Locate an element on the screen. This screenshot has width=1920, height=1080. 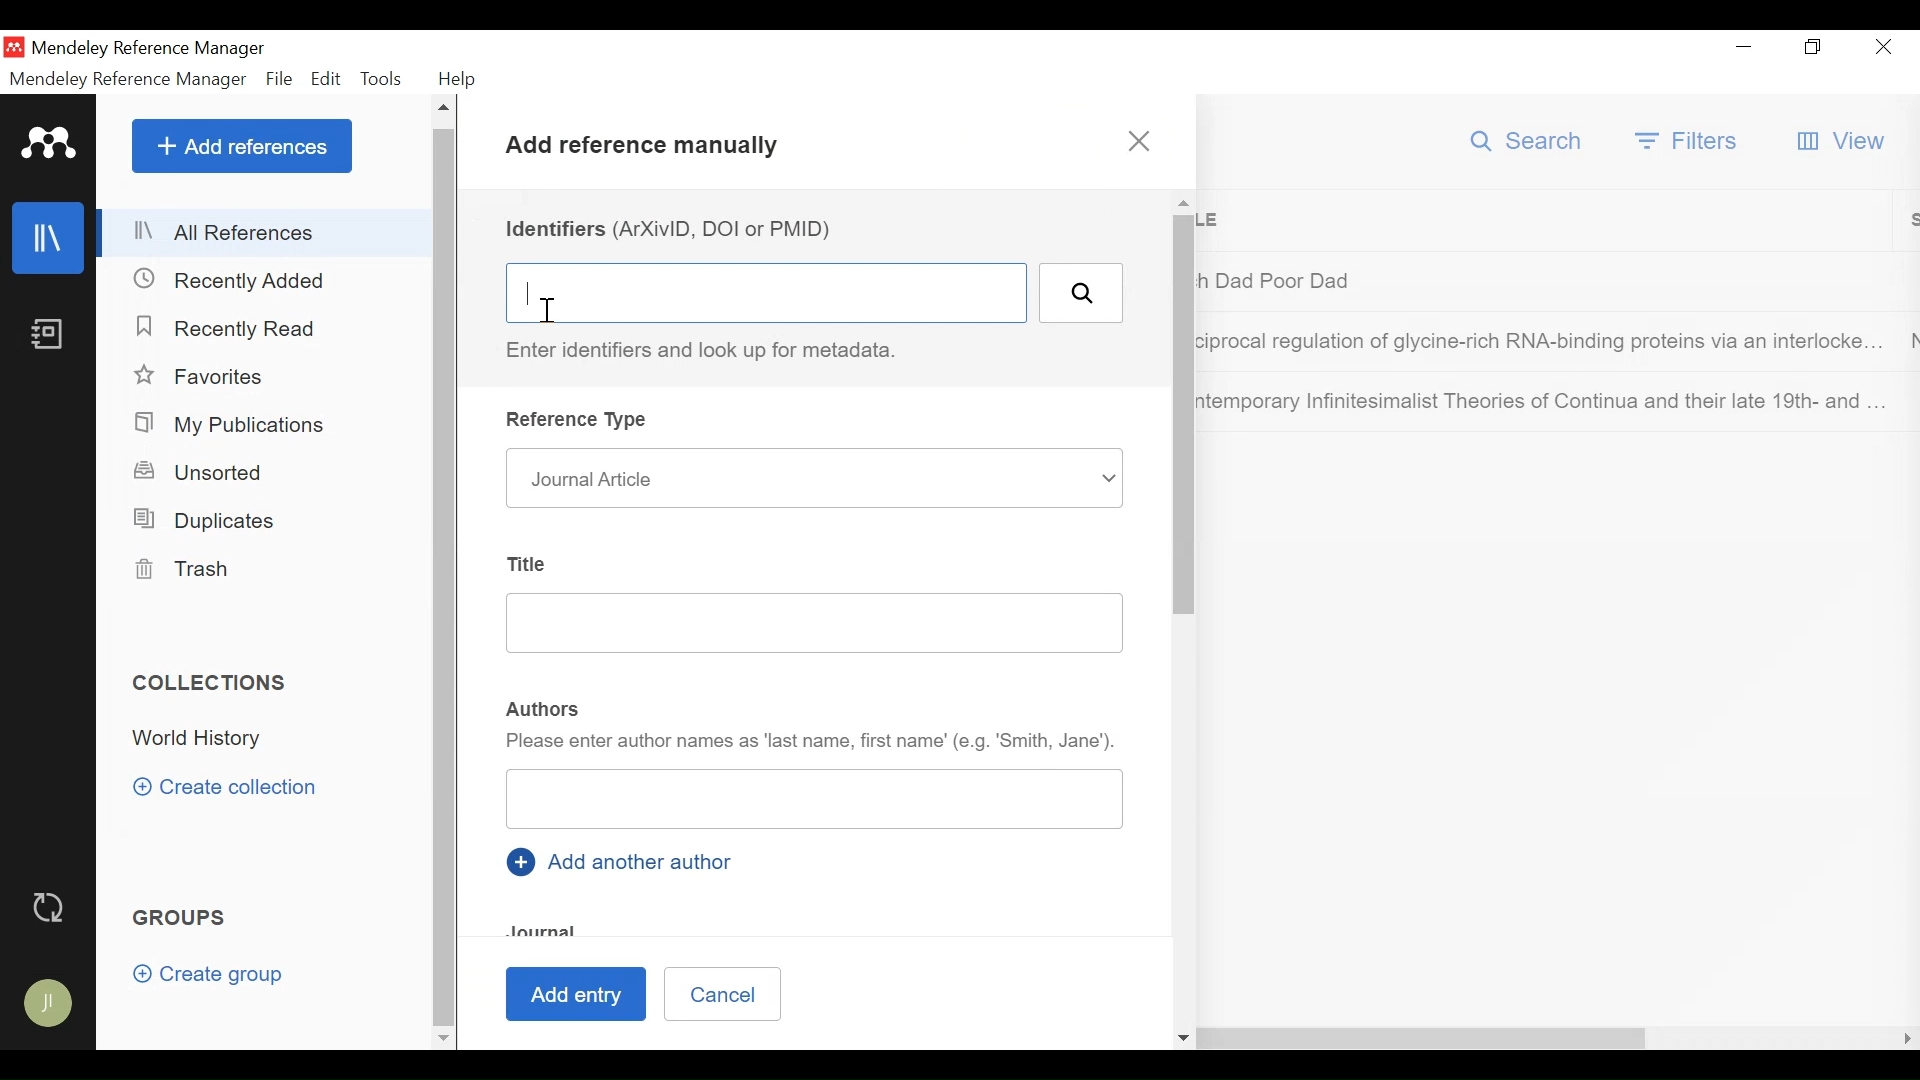
Mendeley Logo is located at coordinates (45, 141).